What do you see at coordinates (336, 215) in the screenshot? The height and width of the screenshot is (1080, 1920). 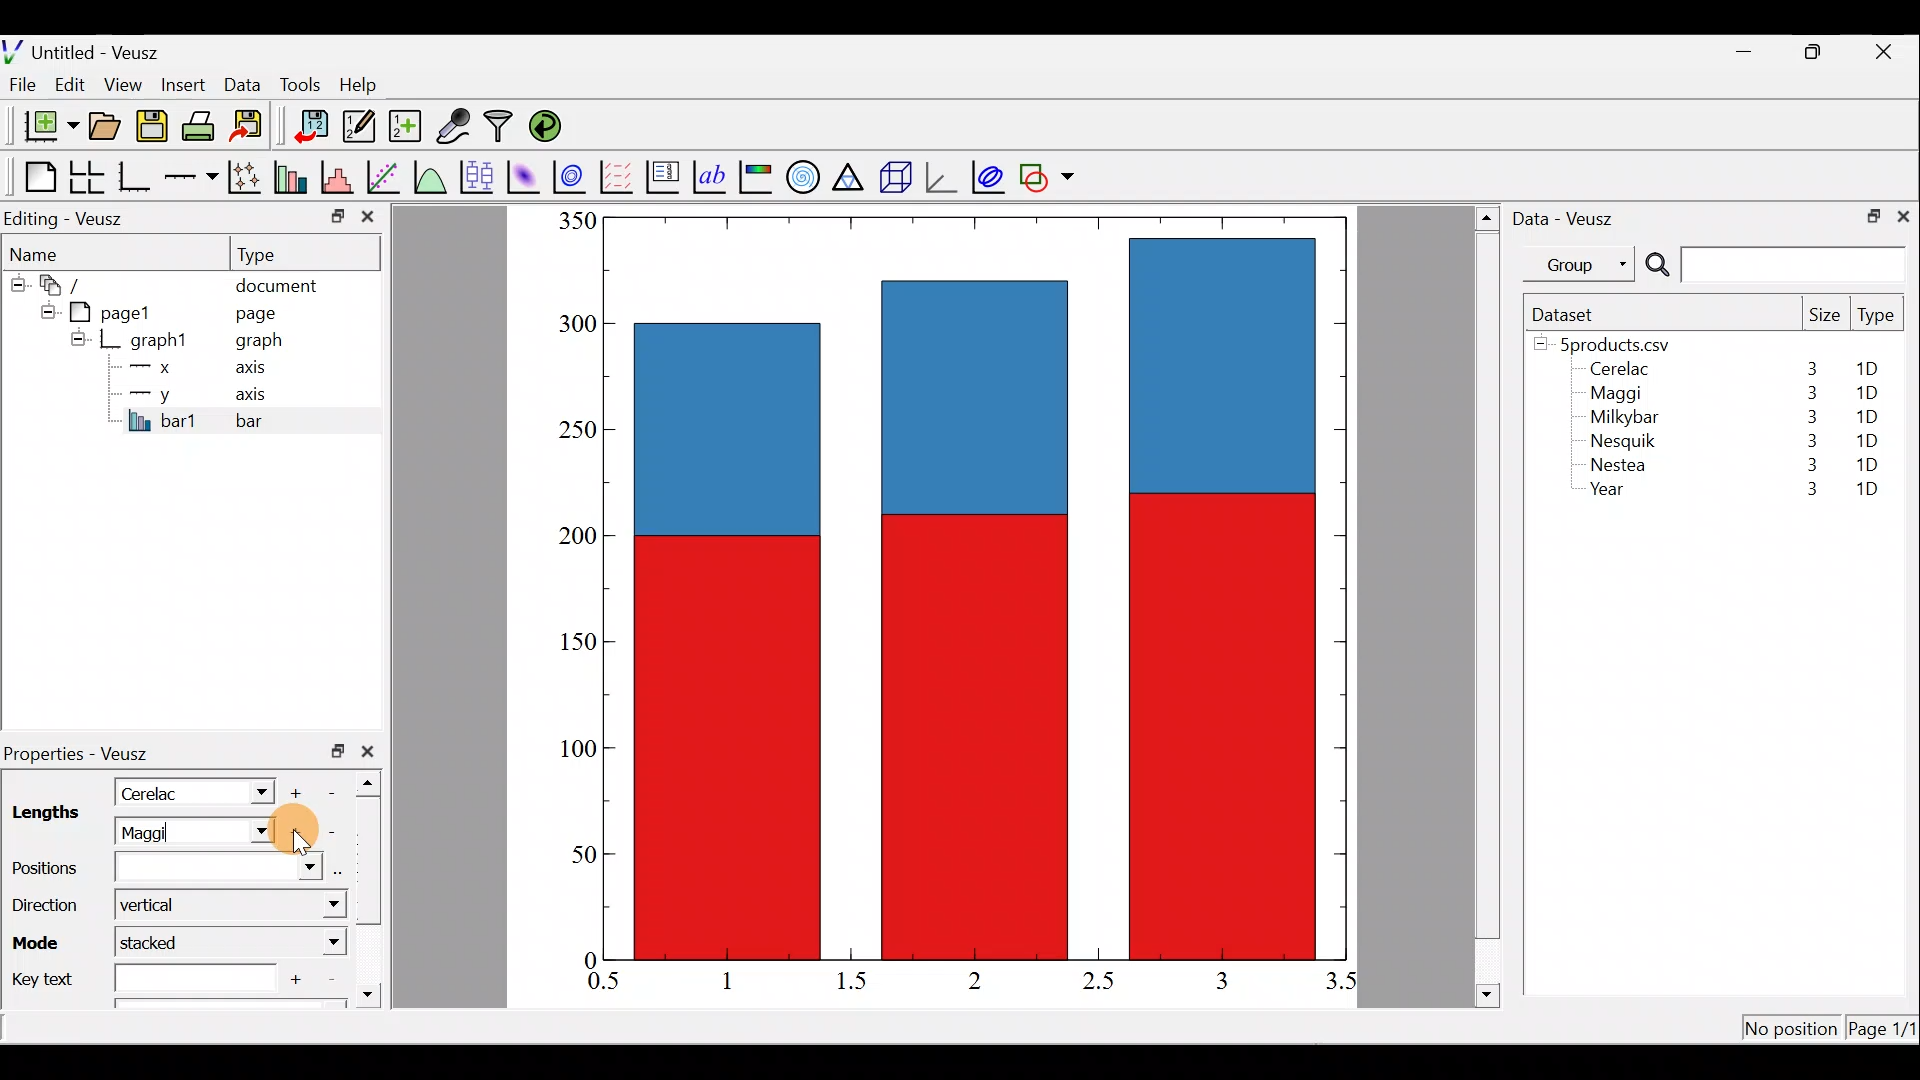 I see `minimize` at bounding box center [336, 215].